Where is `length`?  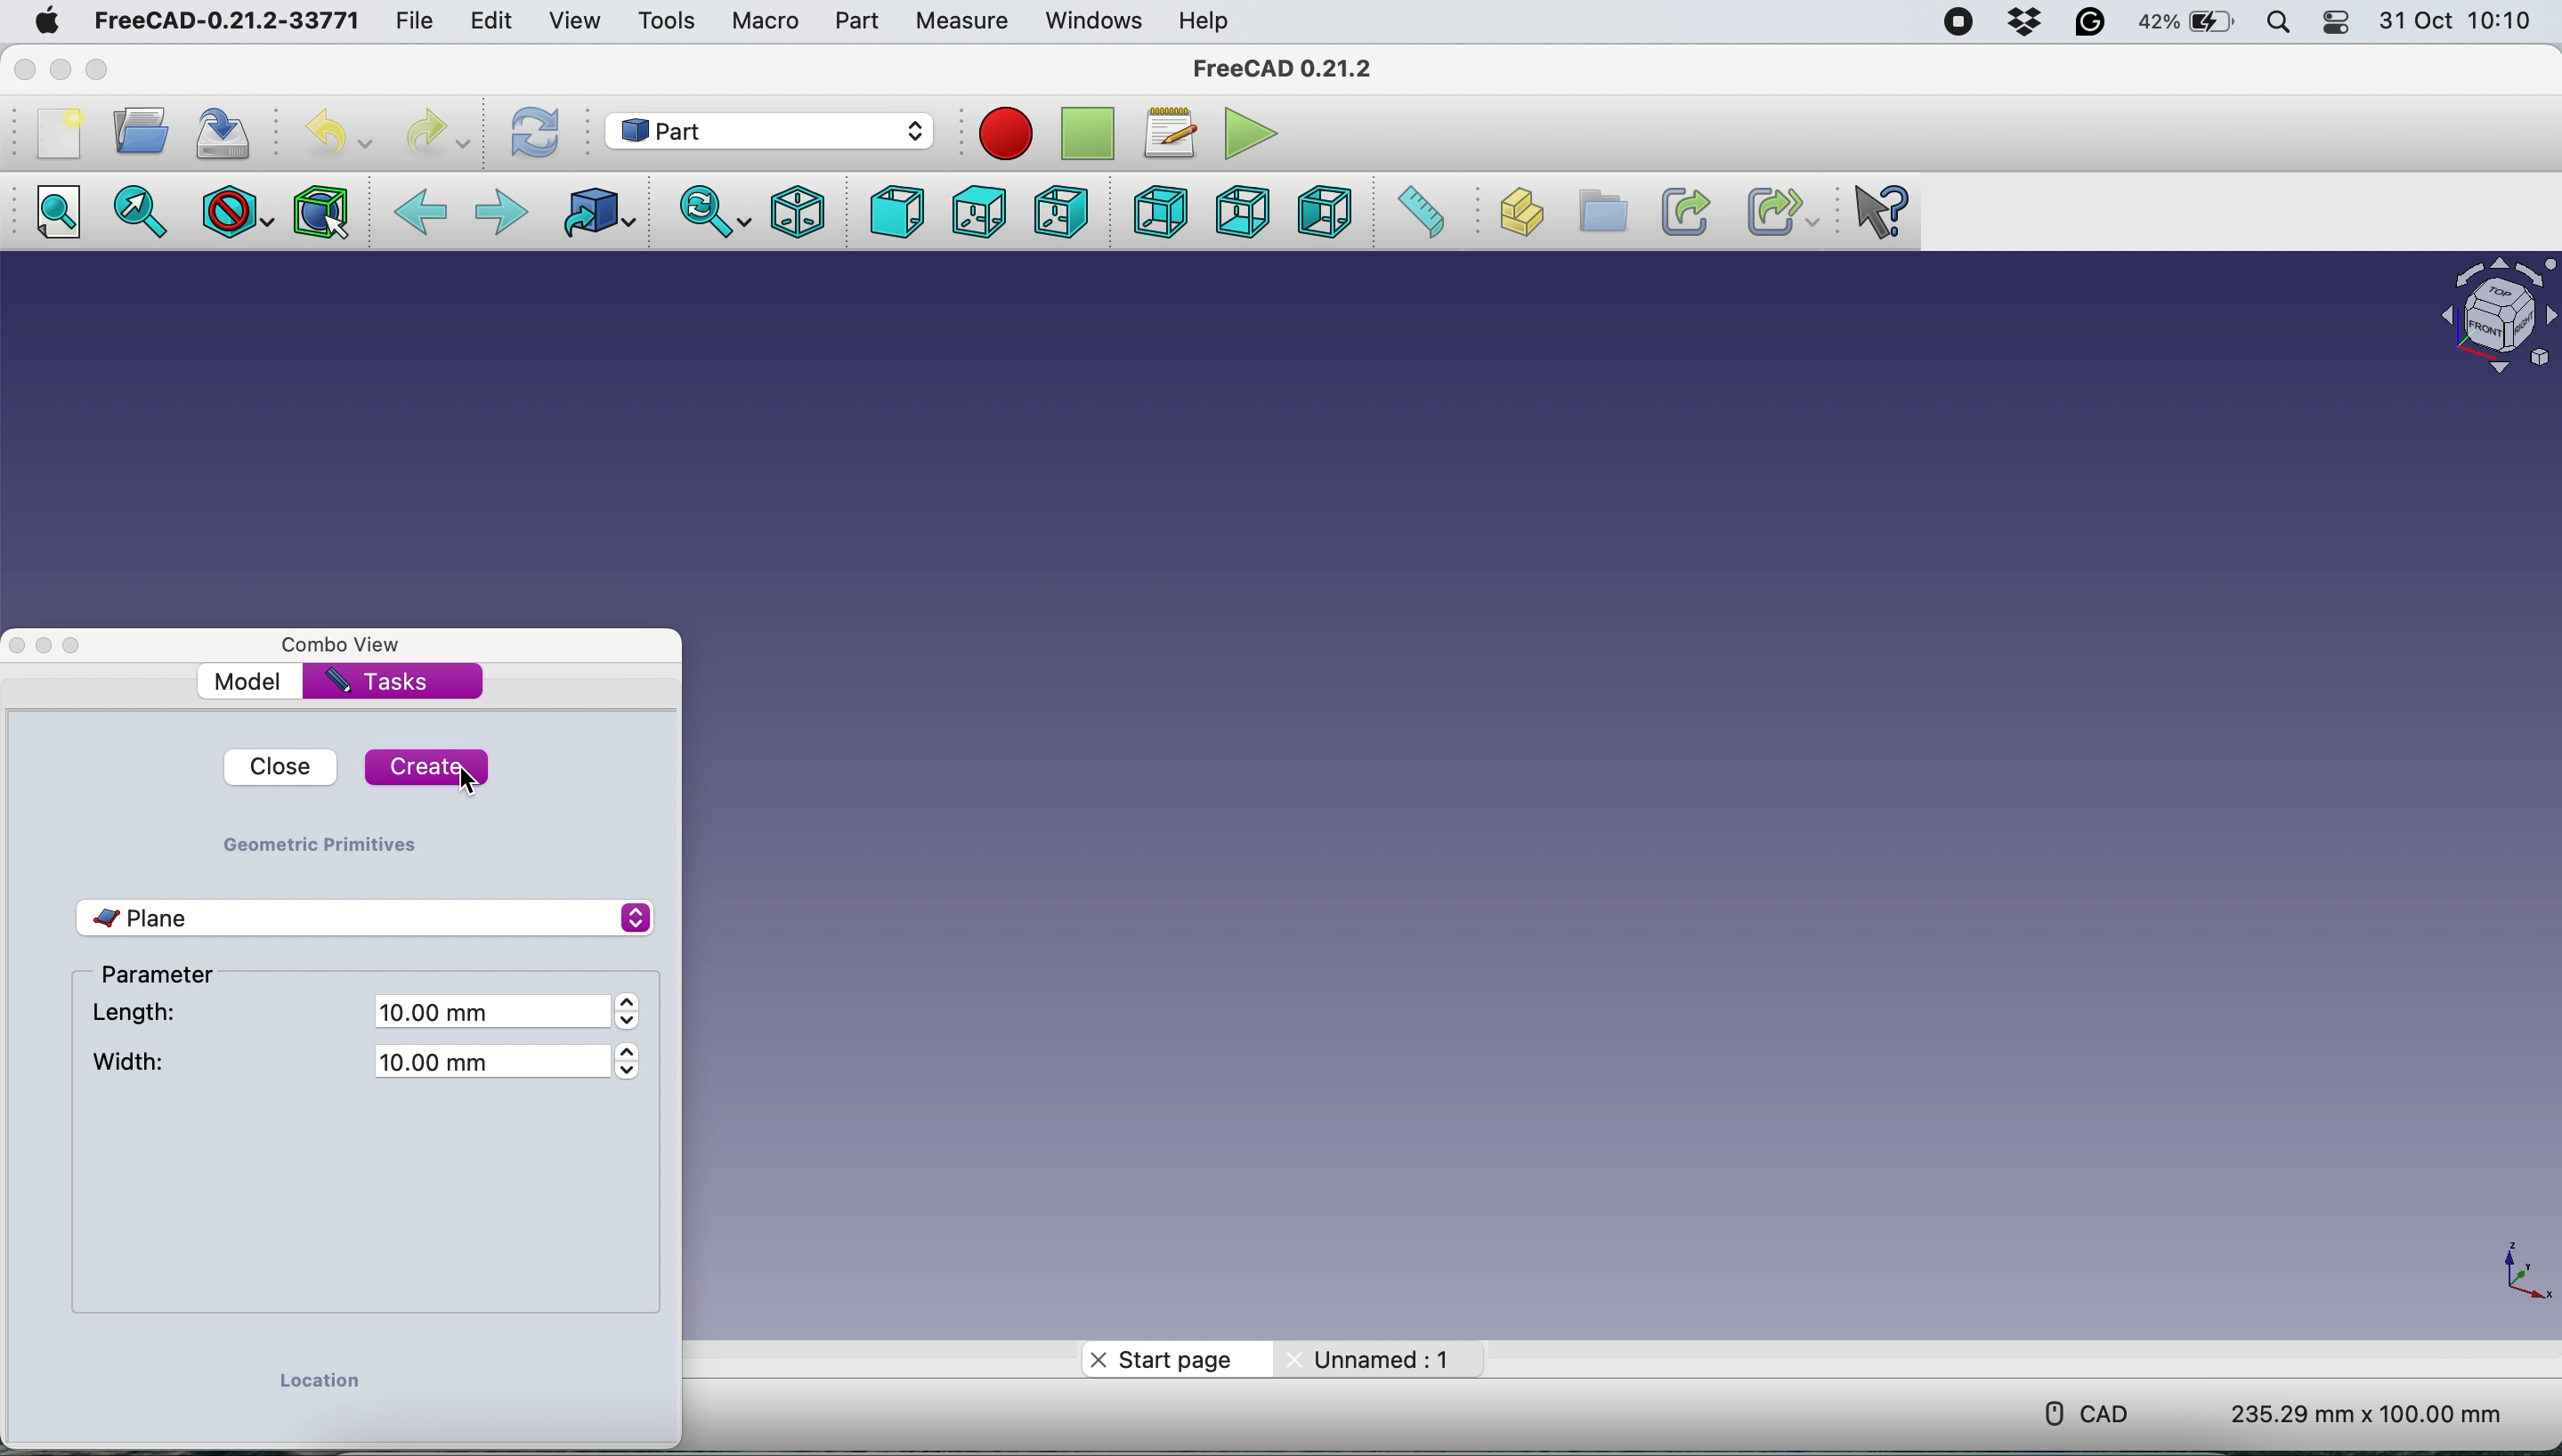 length is located at coordinates (135, 1015).